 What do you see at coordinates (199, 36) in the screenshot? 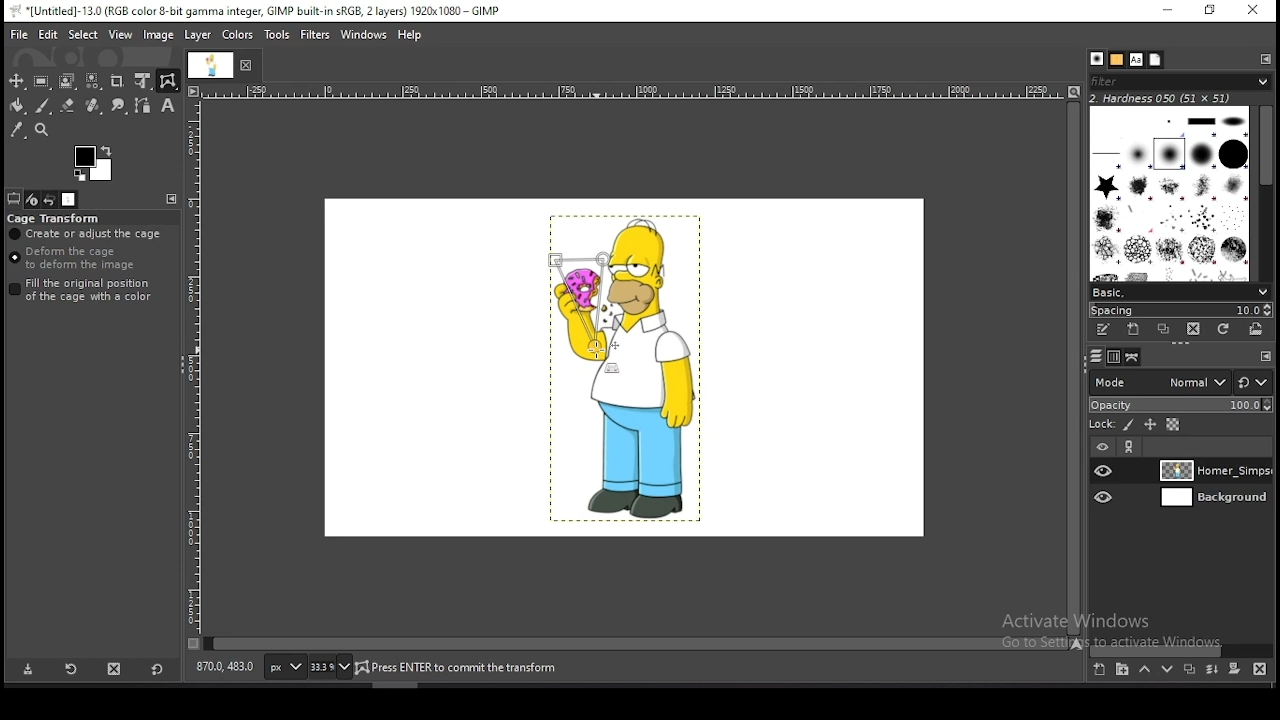
I see `layer` at bounding box center [199, 36].